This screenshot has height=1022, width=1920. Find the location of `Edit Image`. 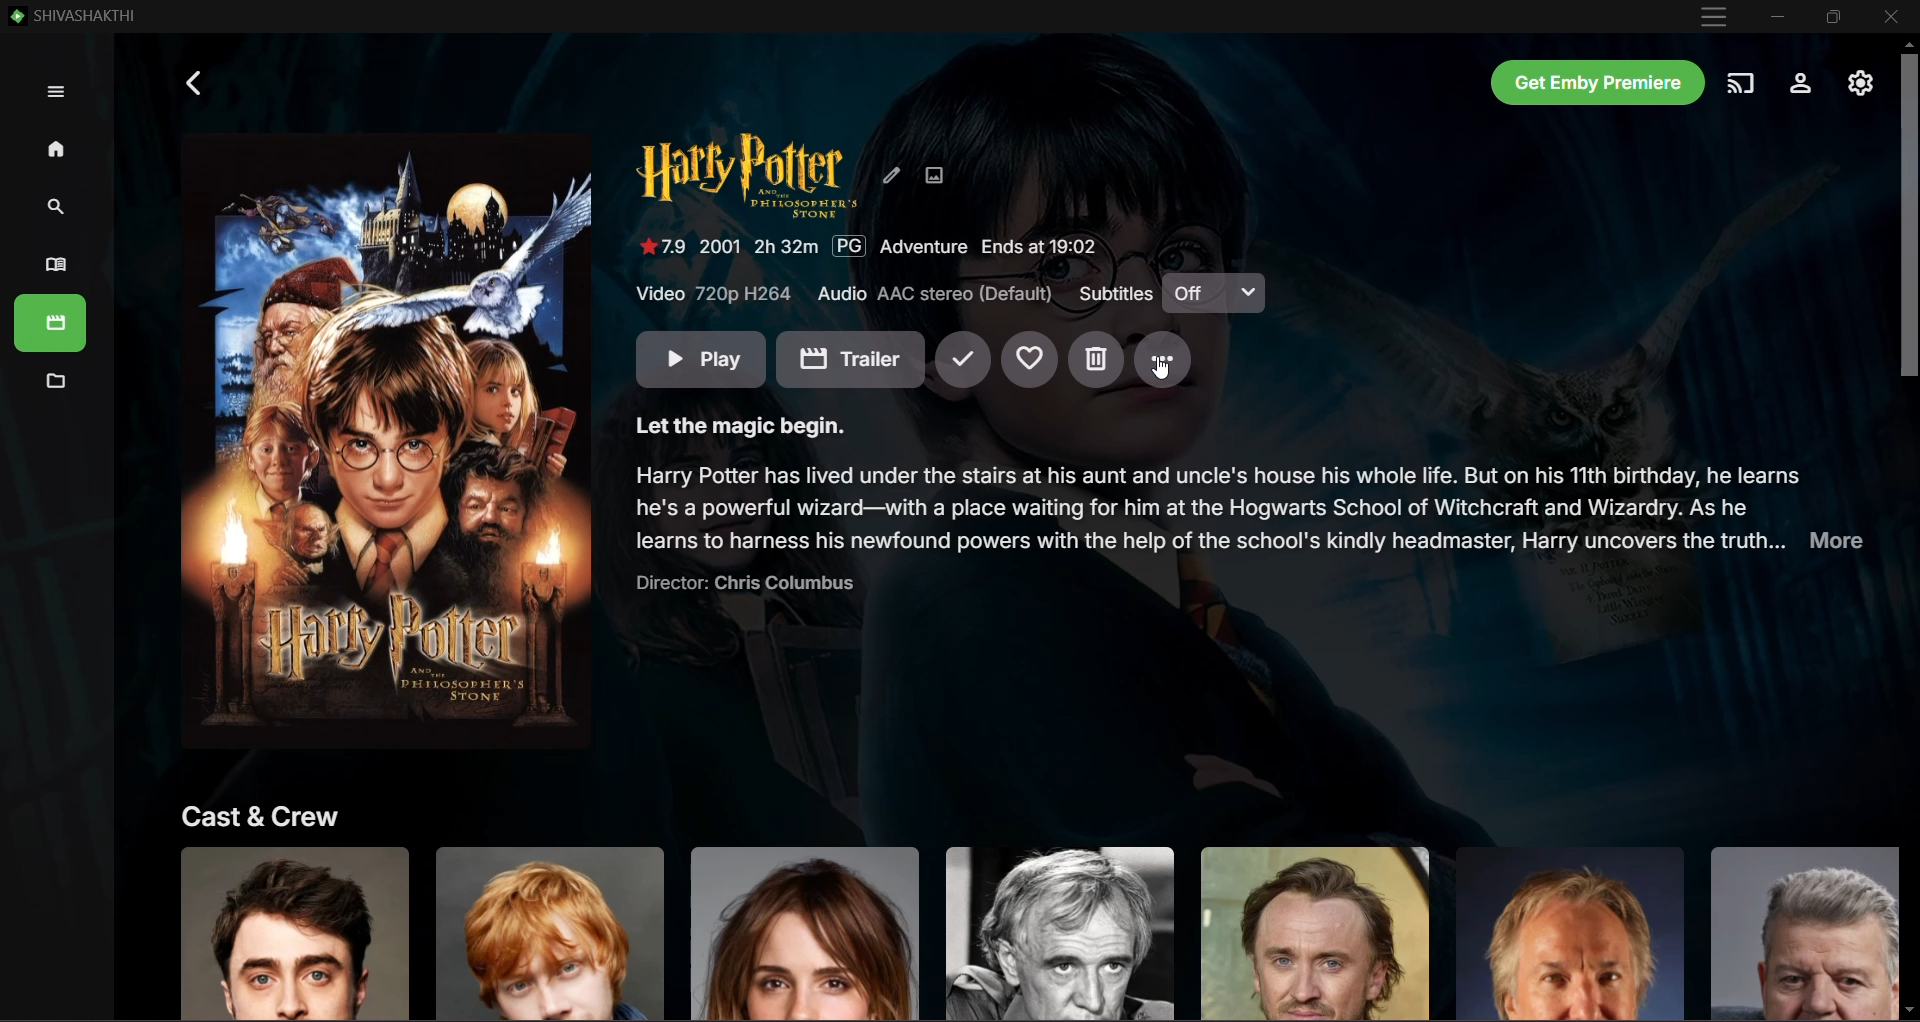

Edit Image is located at coordinates (934, 174).